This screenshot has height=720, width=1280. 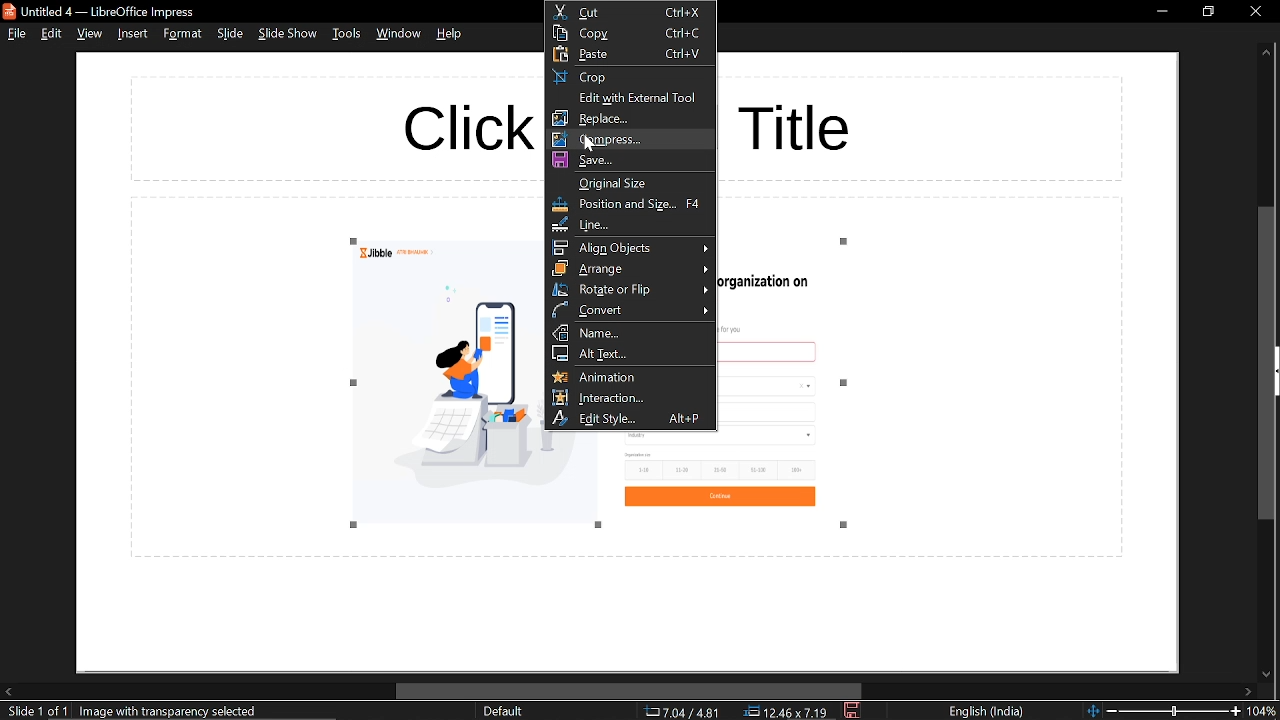 What do you see at coordinates (397, 36) in the screenshot?
I see `window` at bounding box center [397, 36].